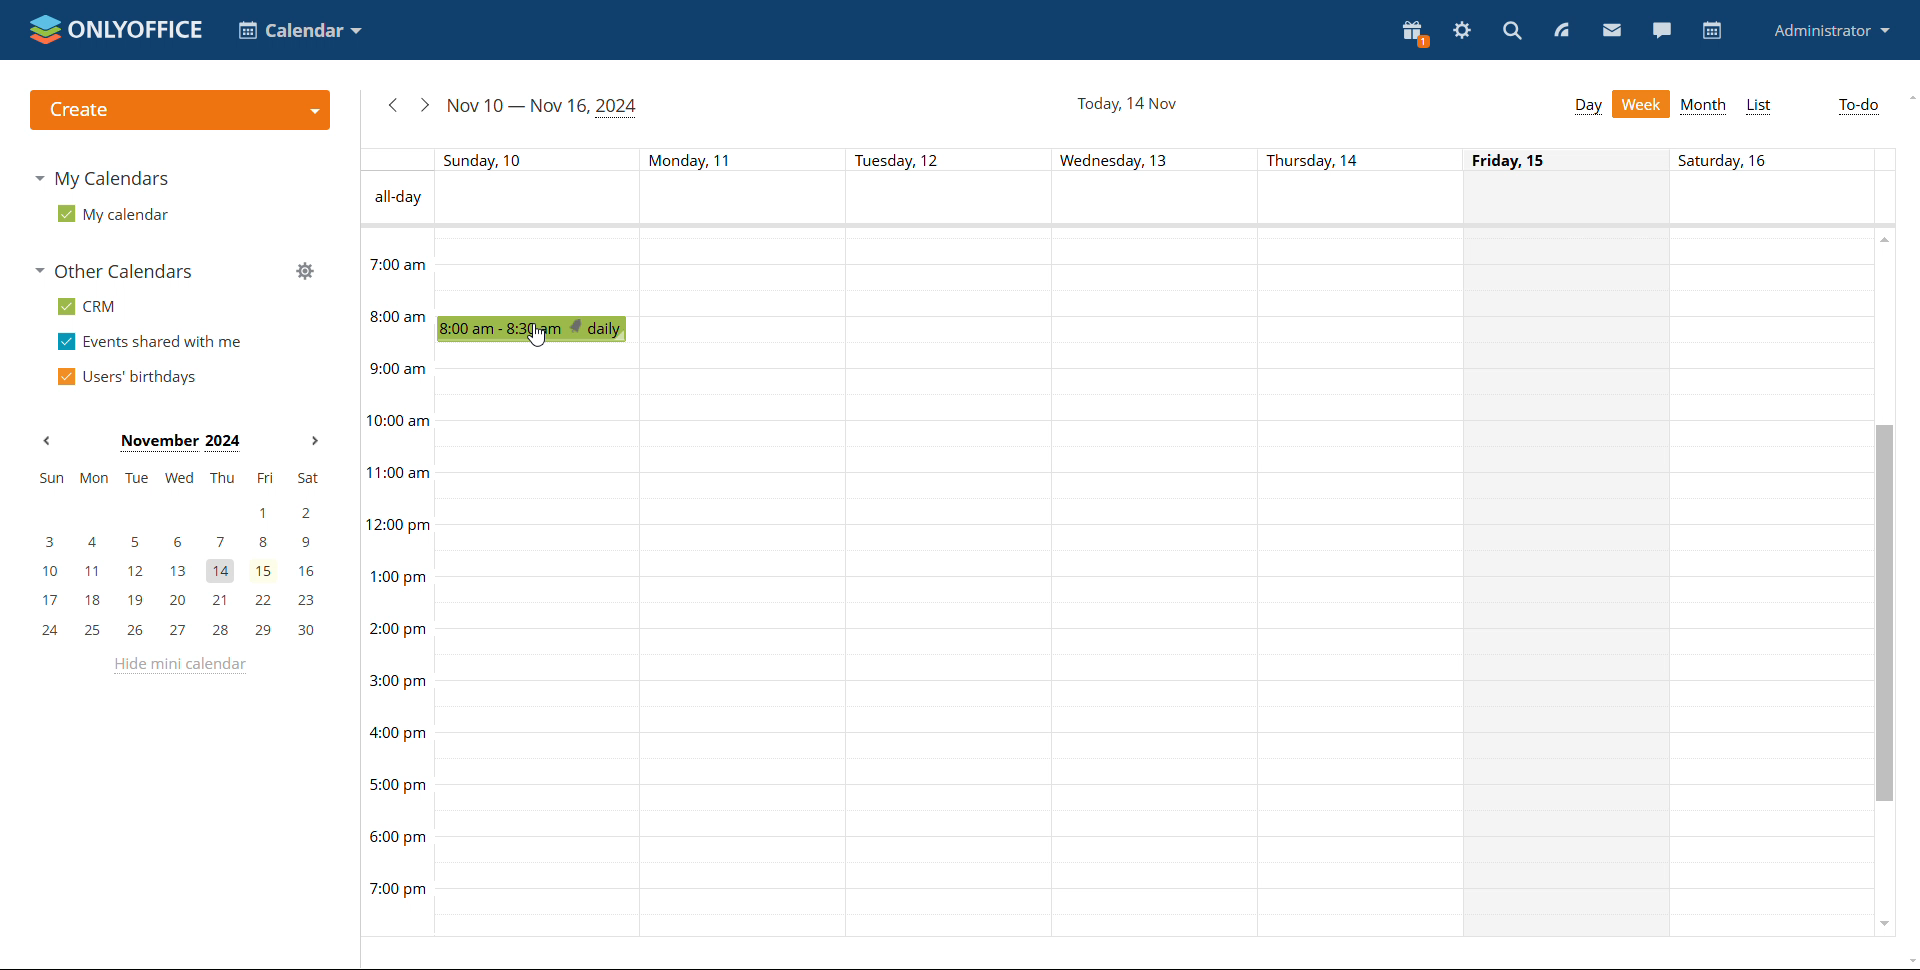  What do you see at coordinates (304, 270) in the screenshot?
I see `manage` at bounding box center [304, 270].